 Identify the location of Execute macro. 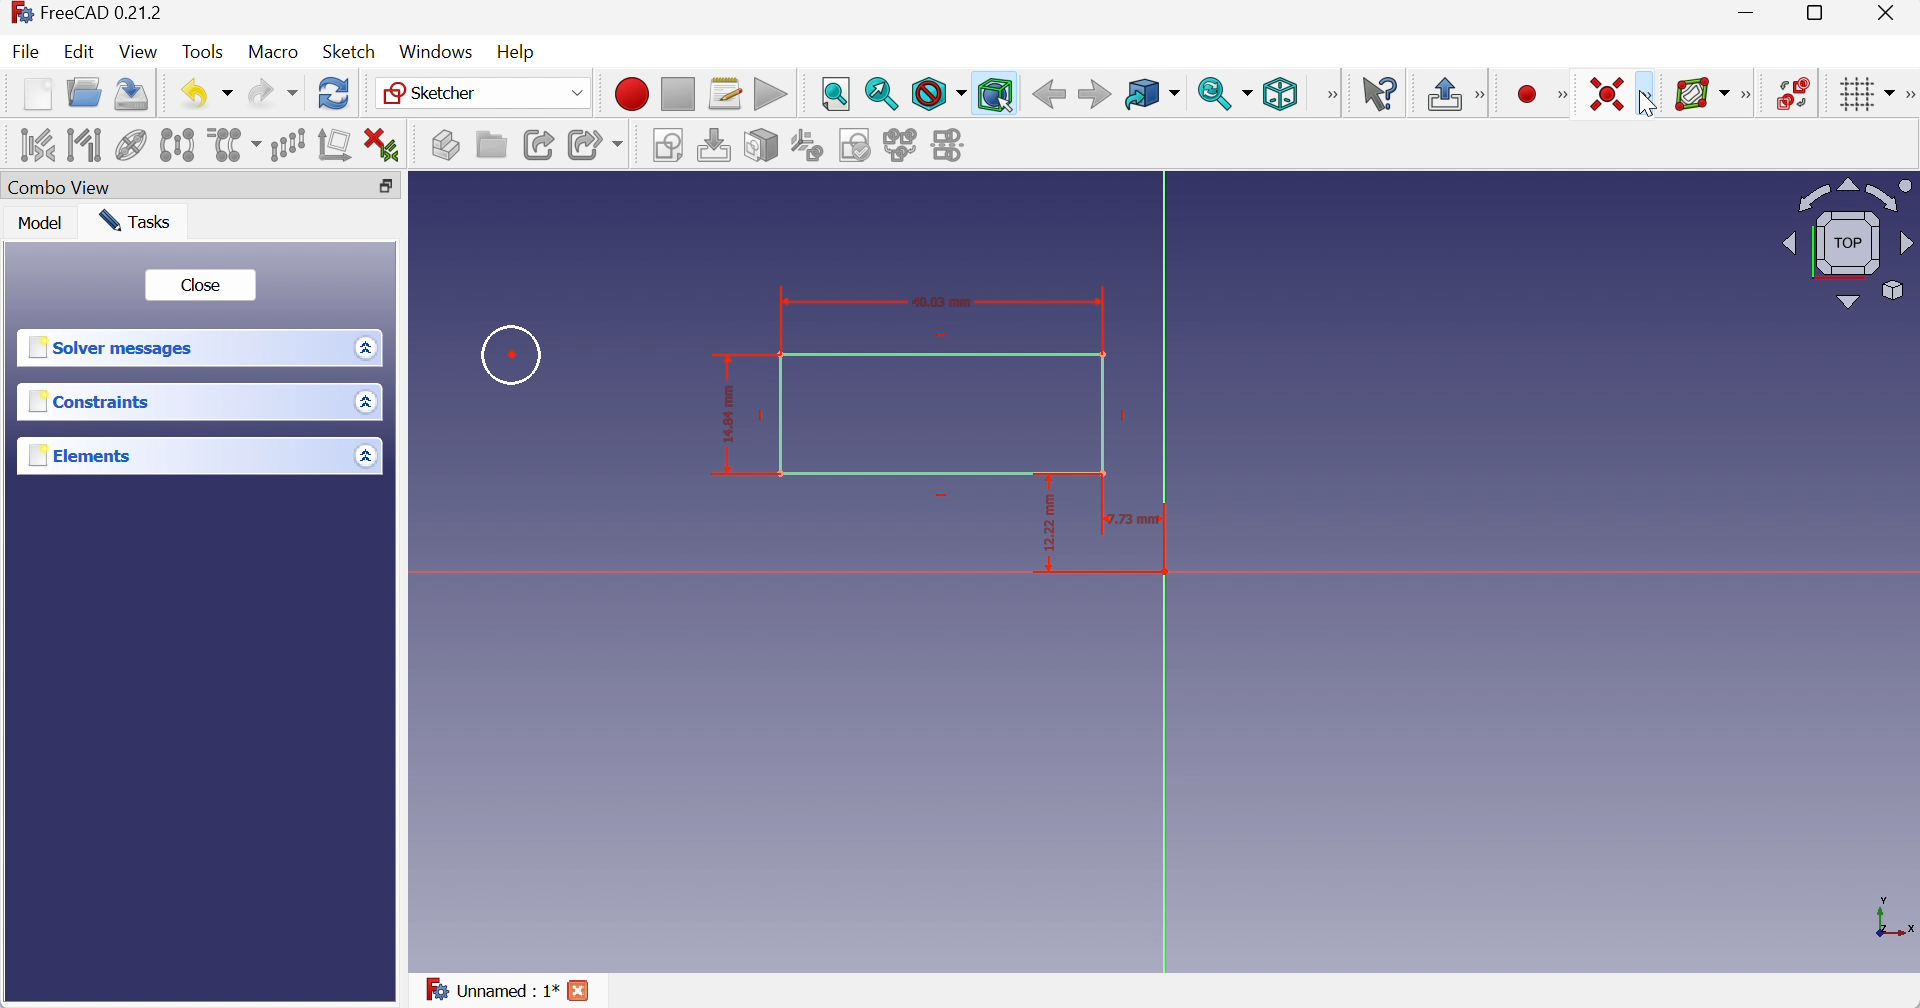
(769, 94).